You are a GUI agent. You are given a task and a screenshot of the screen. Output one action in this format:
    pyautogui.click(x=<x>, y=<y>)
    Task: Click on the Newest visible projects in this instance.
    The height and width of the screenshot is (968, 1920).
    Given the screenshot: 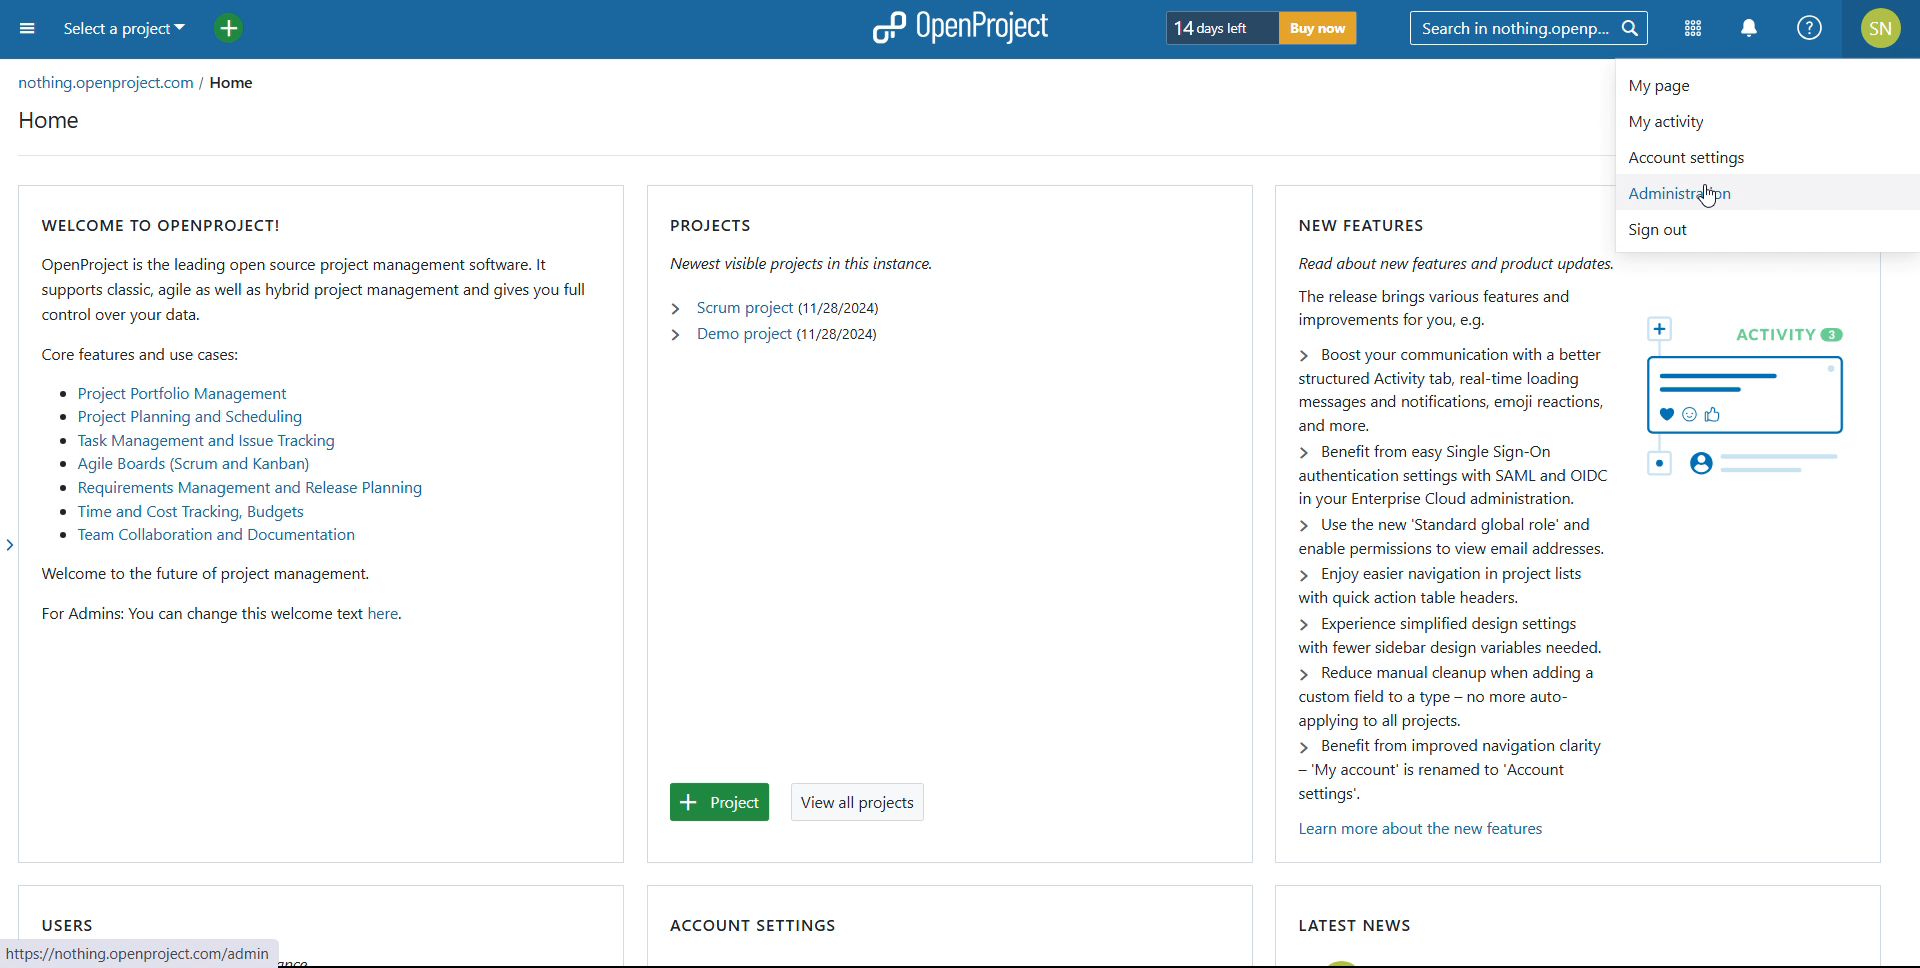 What is the action you would take?
    pyautogui.click(x=799, y=263)
    